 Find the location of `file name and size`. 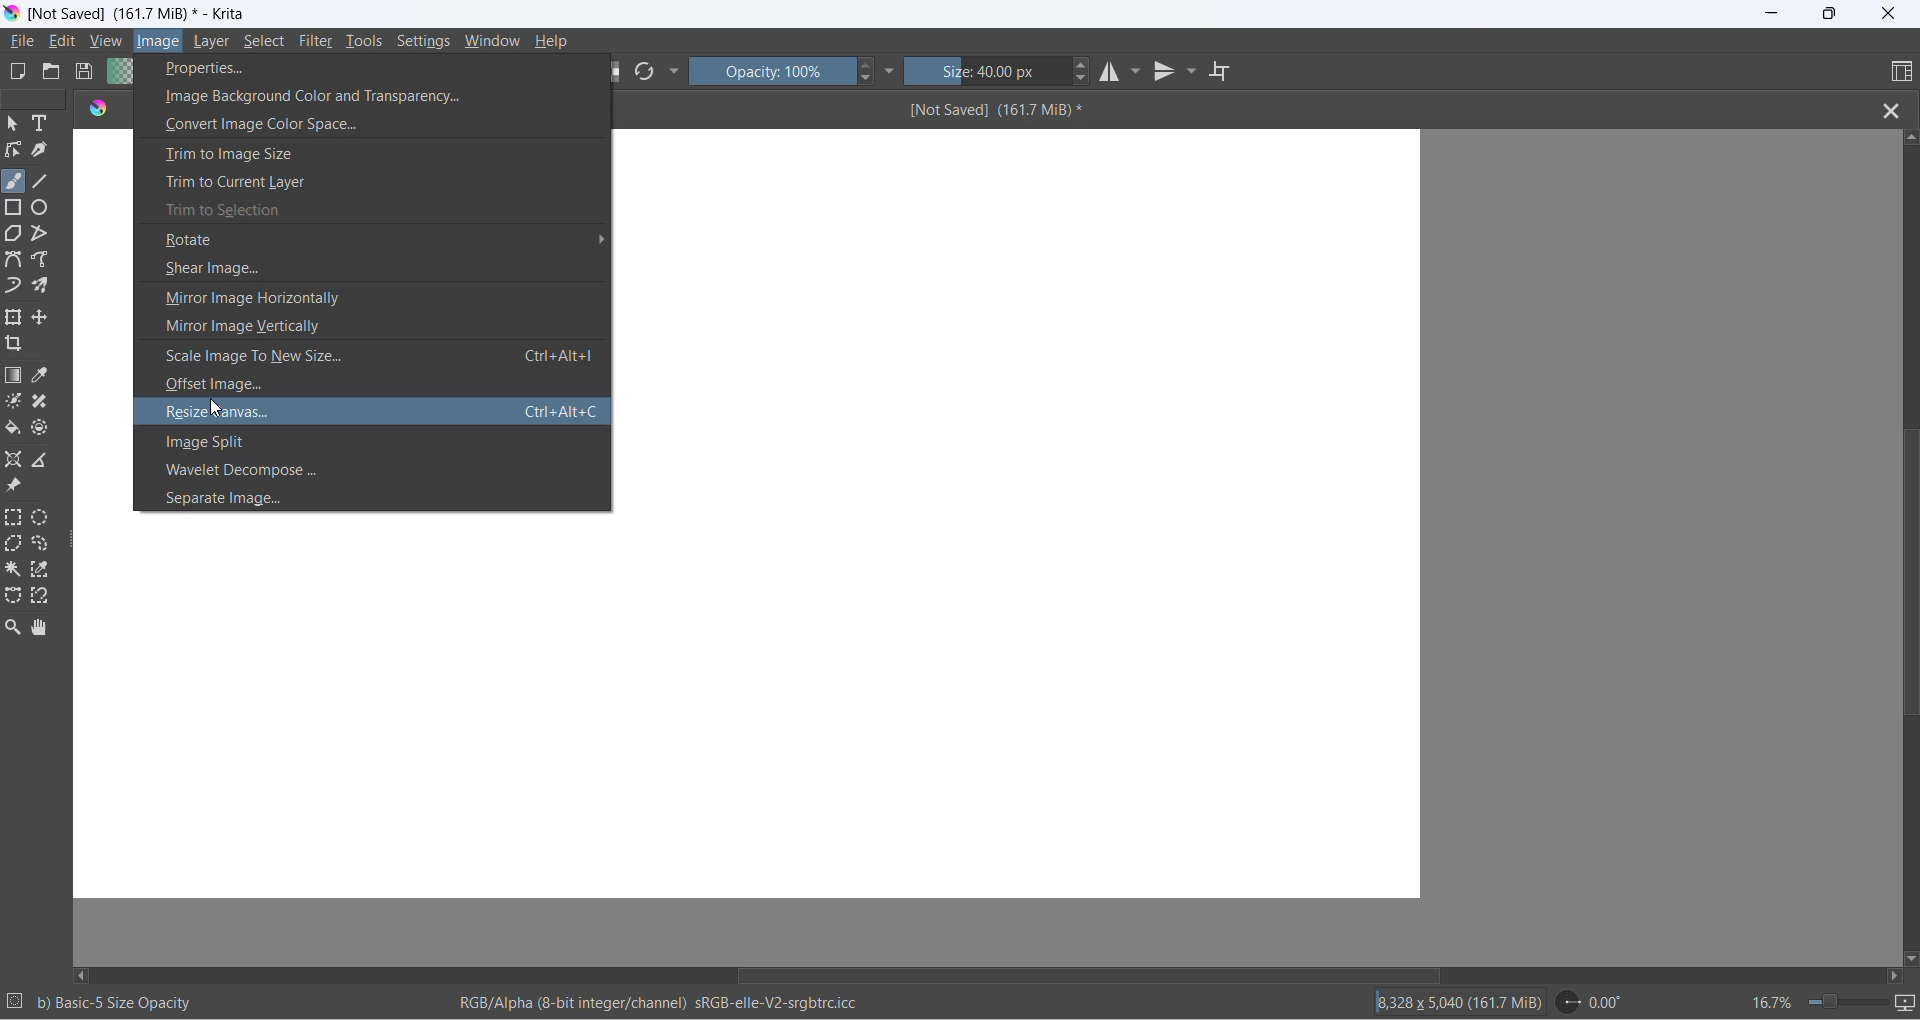

file name and size is located at coordinates (1242, 109).